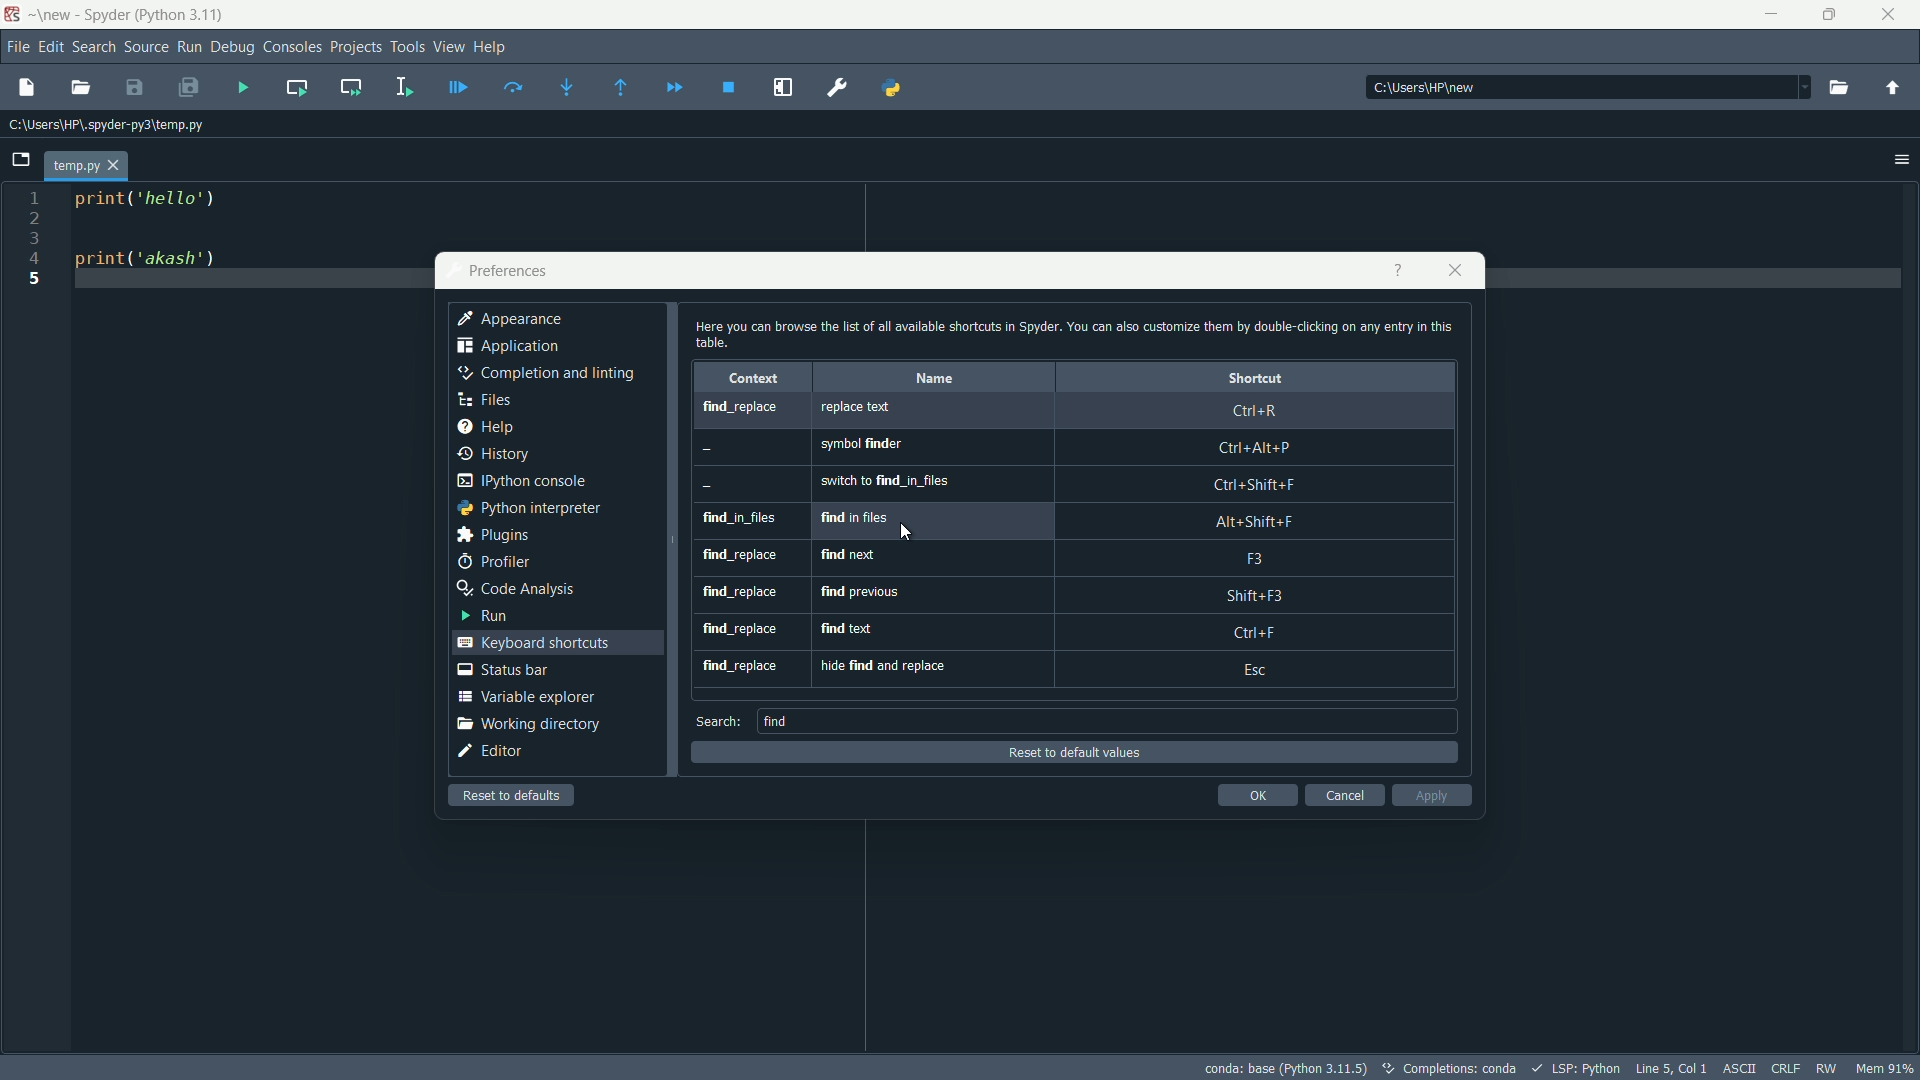  Describe the element at coordinates (1455, 271) in the screenshot. I see `close app` at that location.